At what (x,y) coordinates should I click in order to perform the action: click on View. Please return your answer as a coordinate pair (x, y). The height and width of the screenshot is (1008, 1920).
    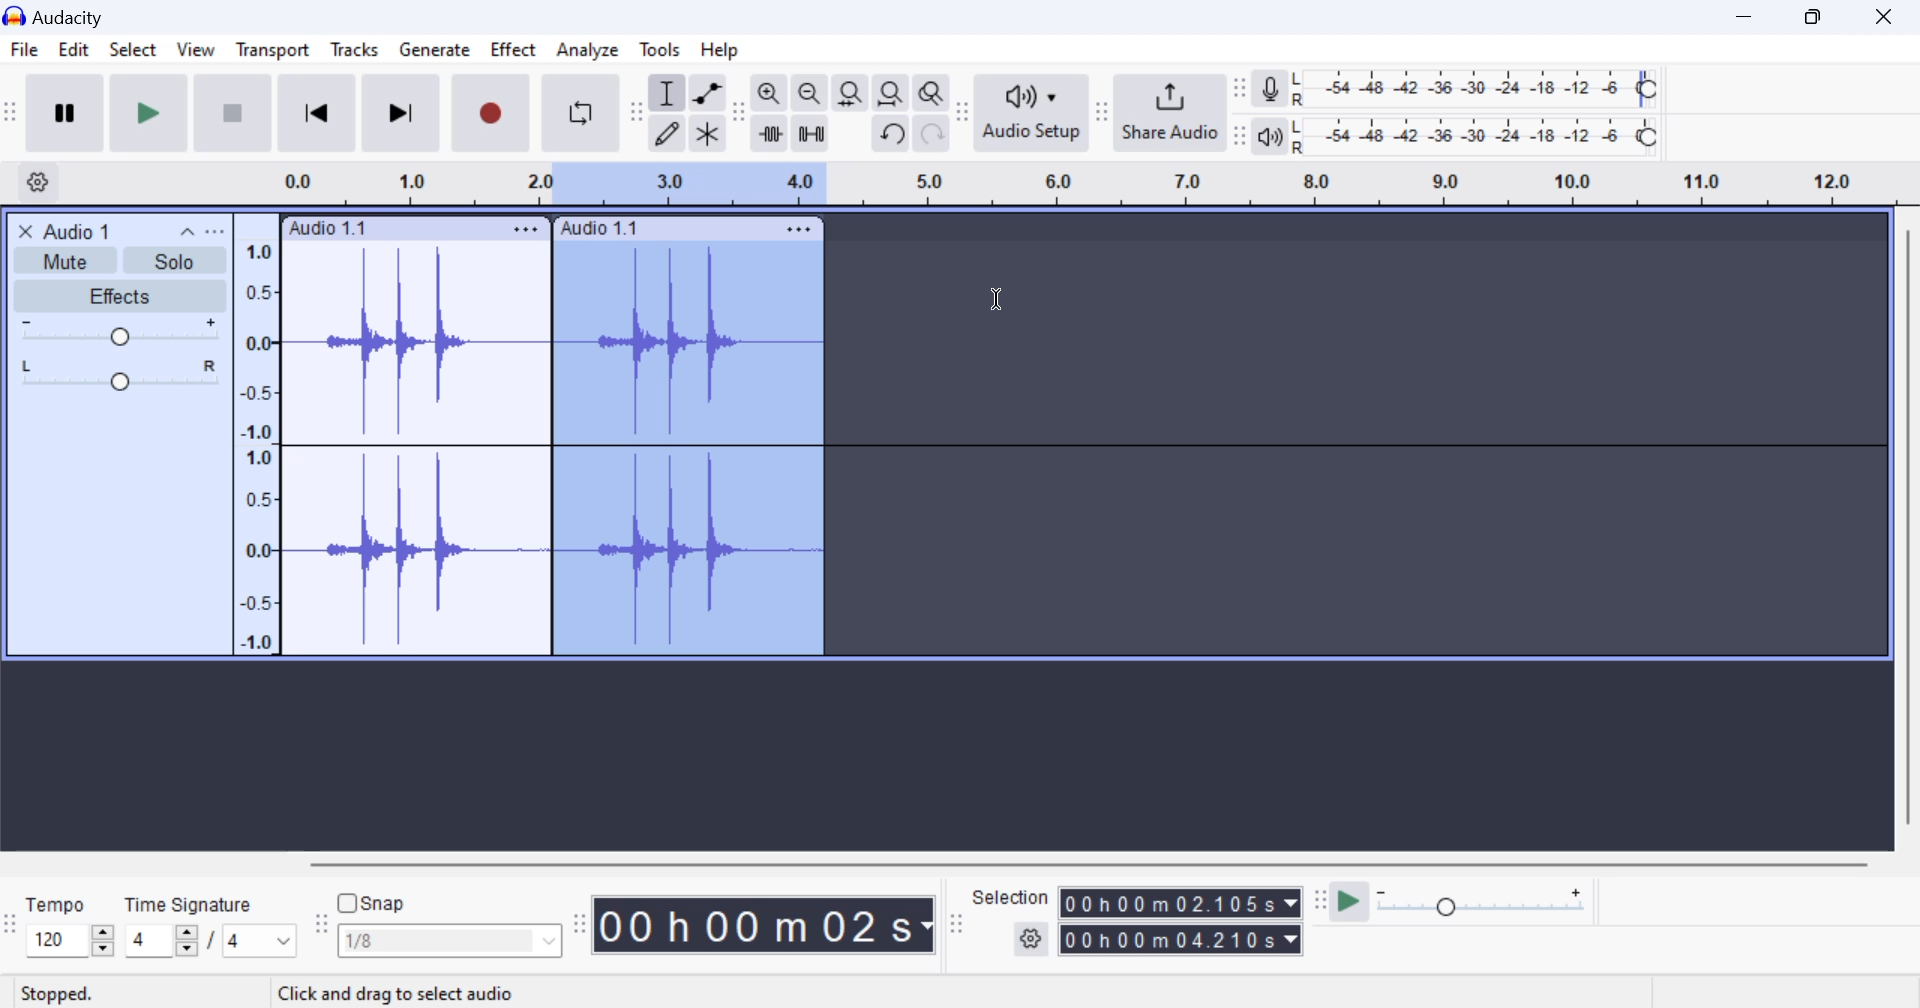
    Looking at the image, I should click on (194, 54).